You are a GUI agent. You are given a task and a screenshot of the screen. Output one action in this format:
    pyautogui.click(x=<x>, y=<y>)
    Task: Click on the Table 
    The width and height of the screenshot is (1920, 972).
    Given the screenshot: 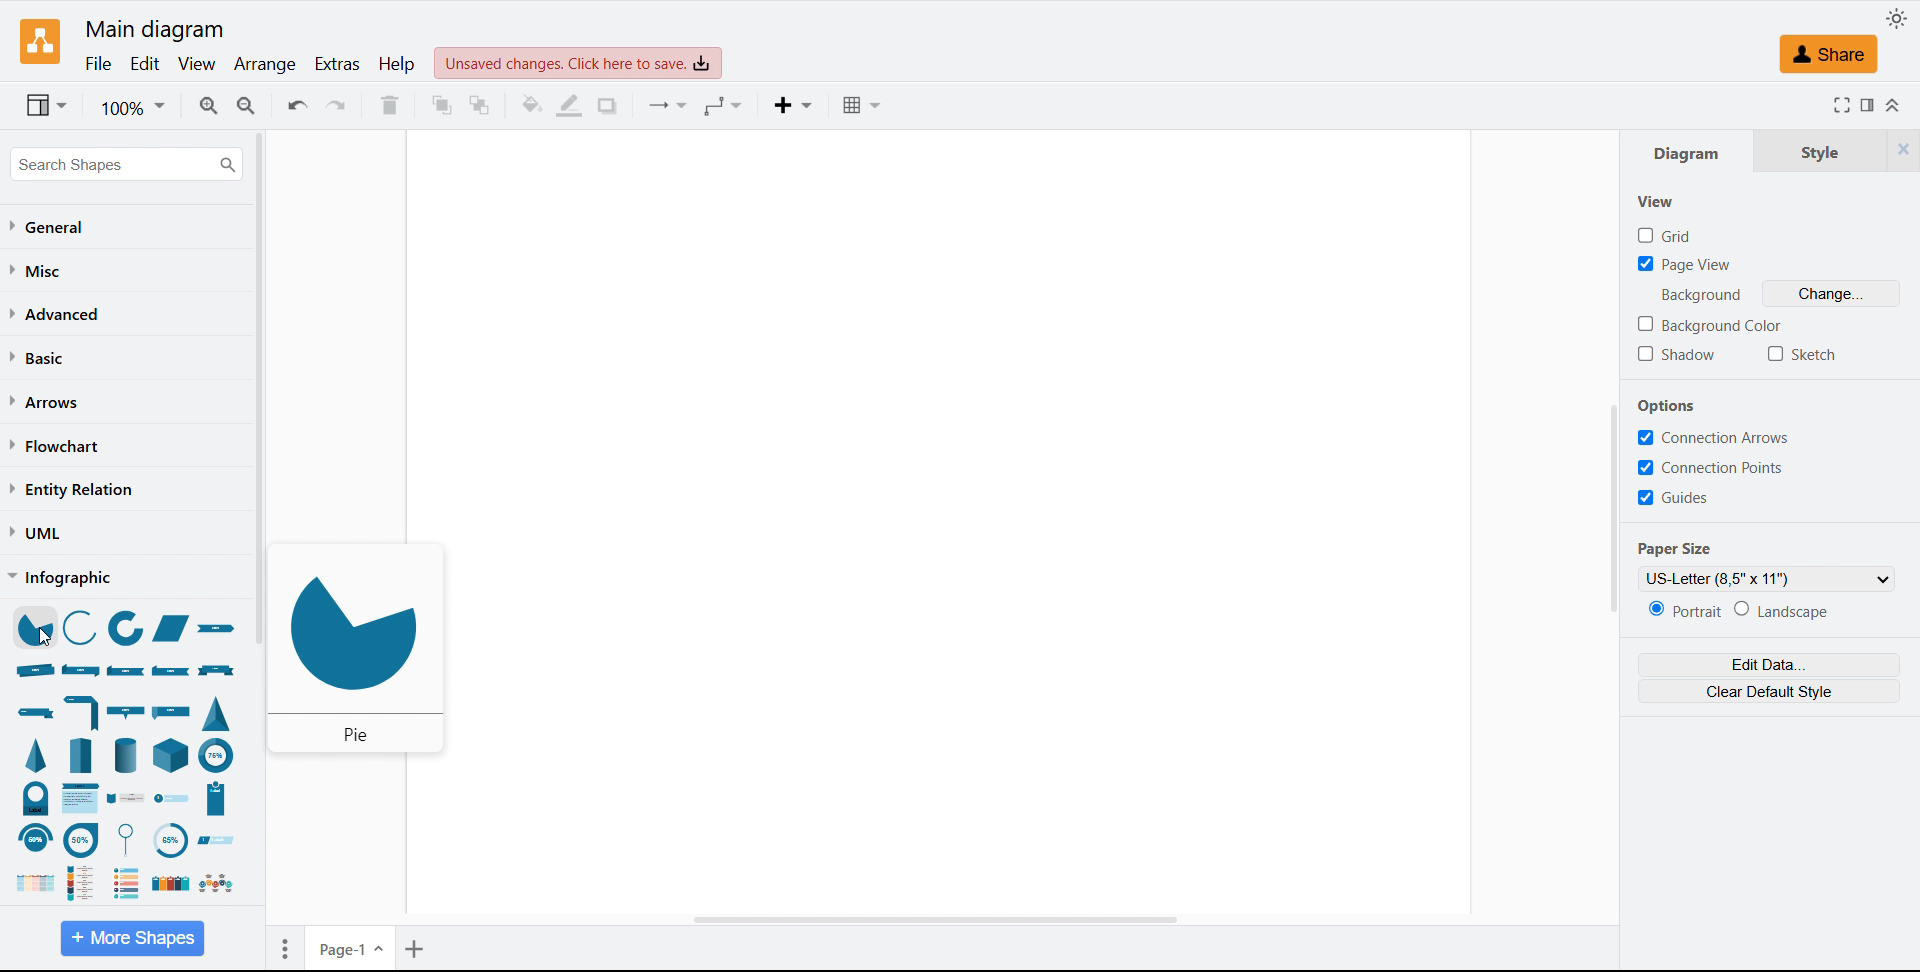 What is the action you would take?
    pyautogui.click(x=861, y=105)
    